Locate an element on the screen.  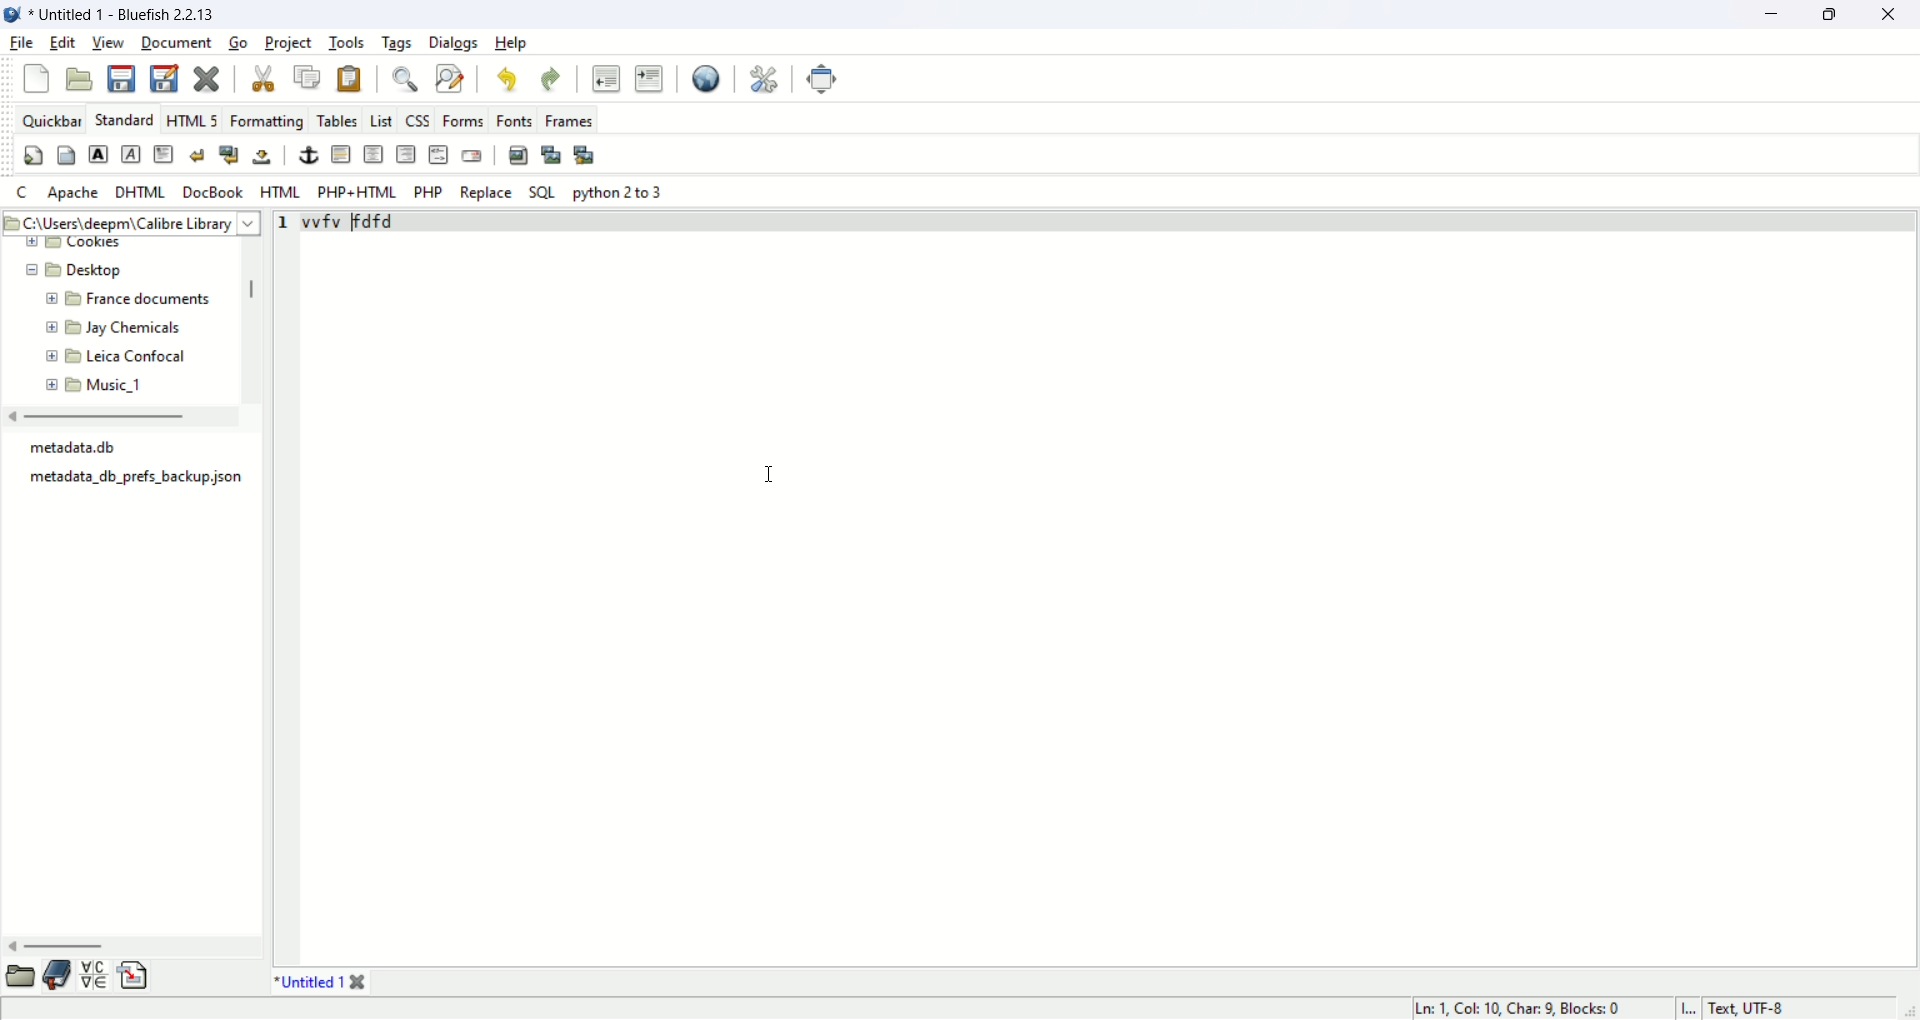
view is located at coordinates (107, 43).